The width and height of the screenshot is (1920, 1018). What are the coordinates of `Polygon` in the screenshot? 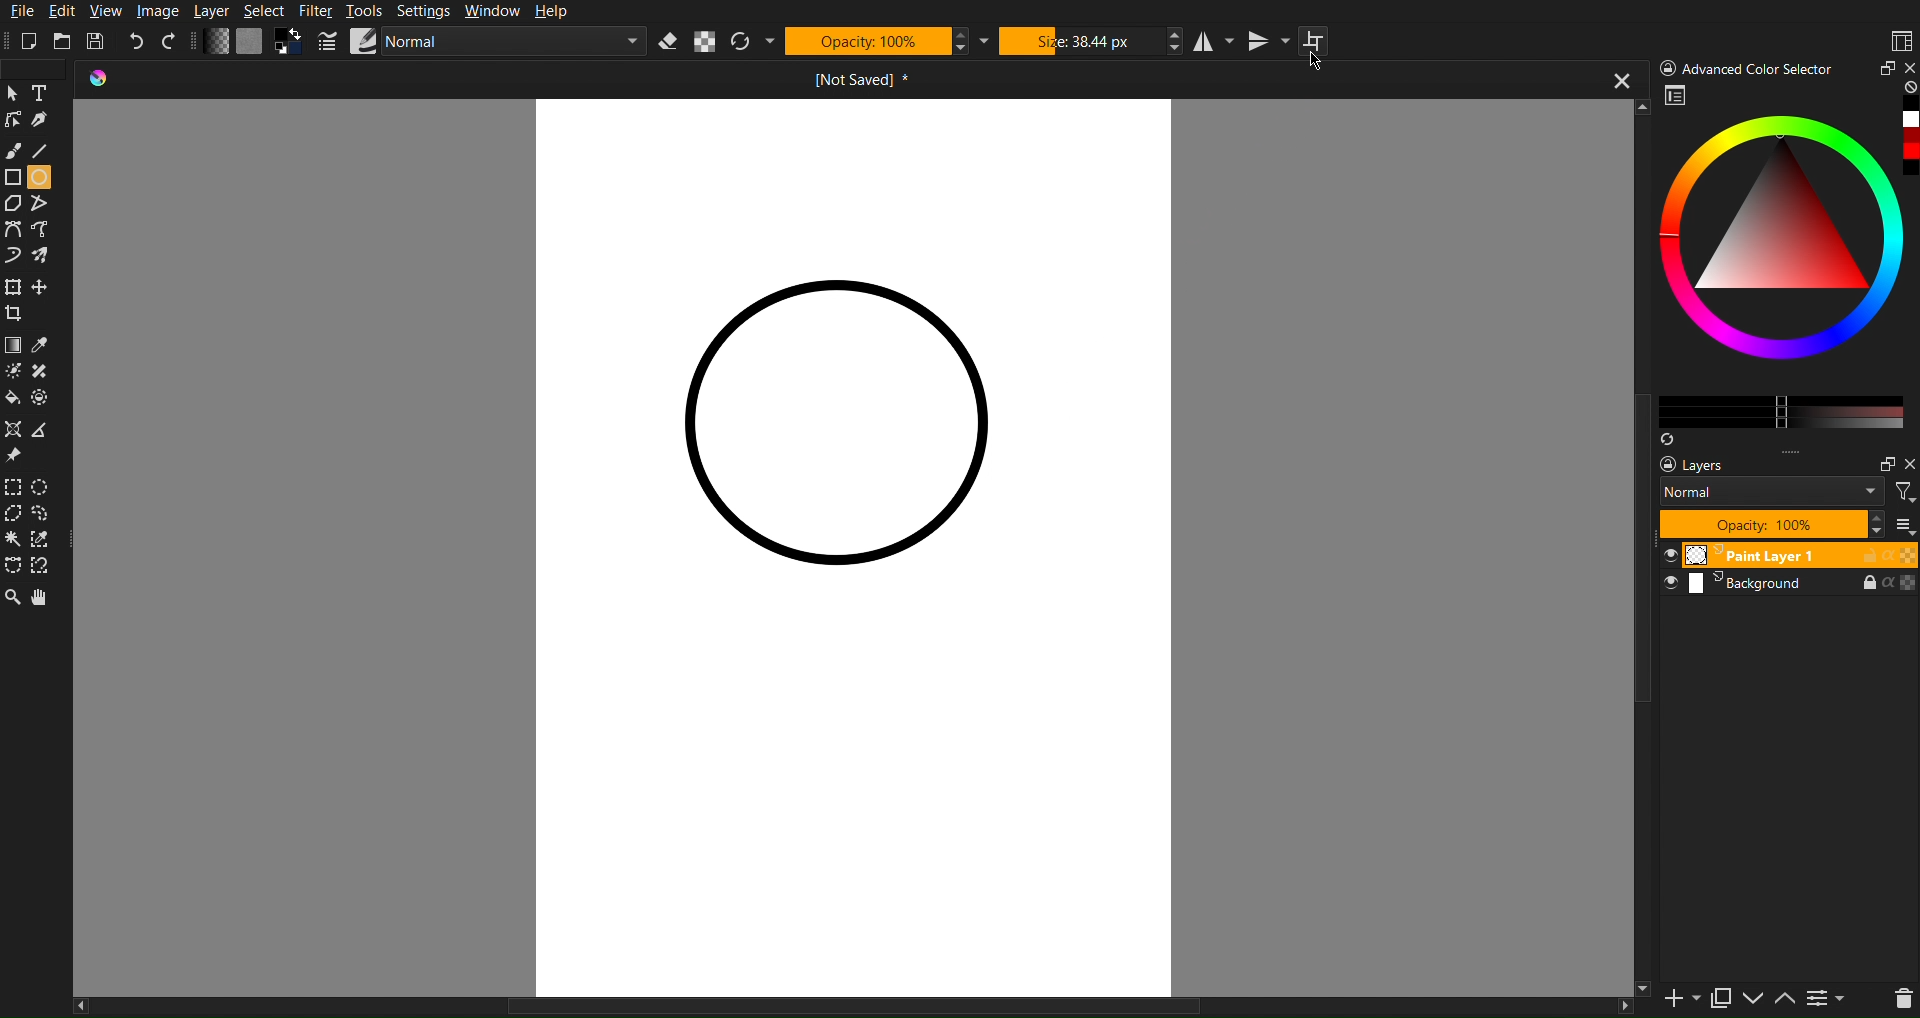 It's located at (43, 430).